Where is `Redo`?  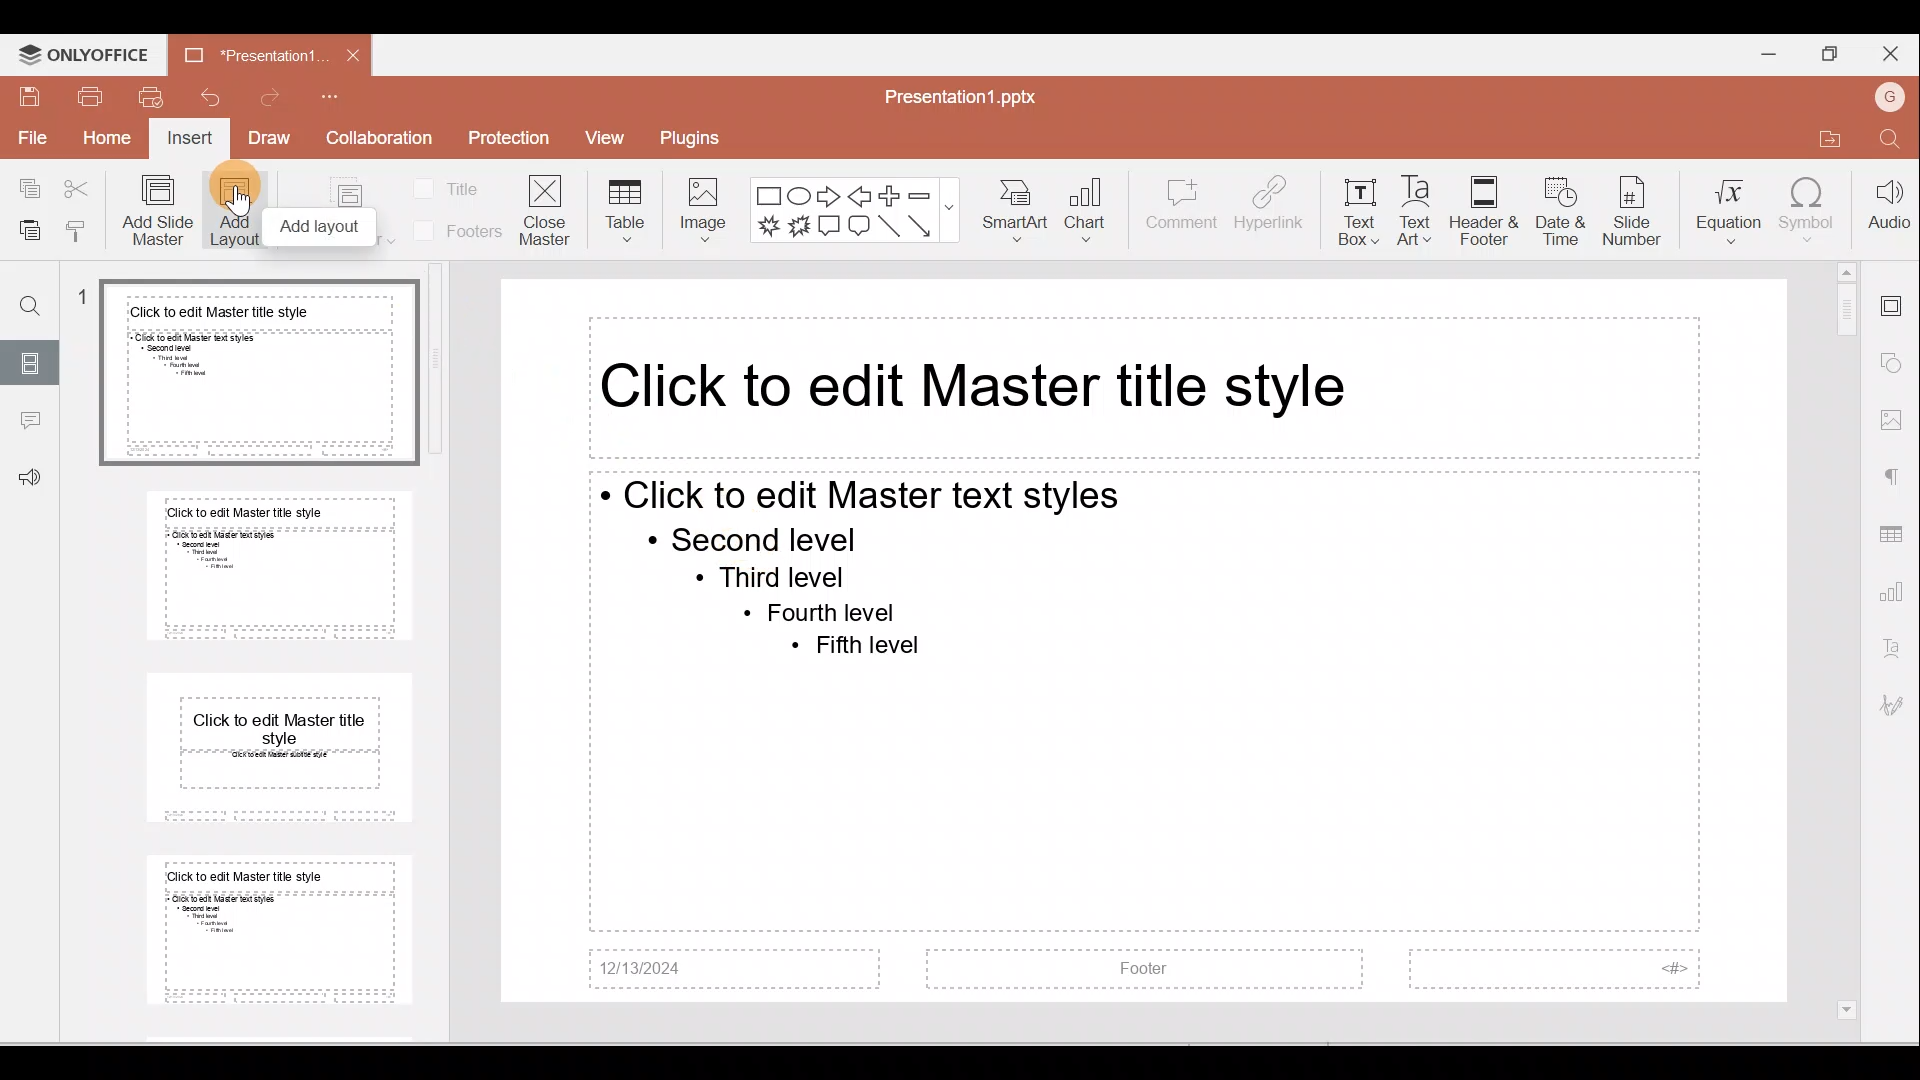 Redo is located at coordinates (276, 96).